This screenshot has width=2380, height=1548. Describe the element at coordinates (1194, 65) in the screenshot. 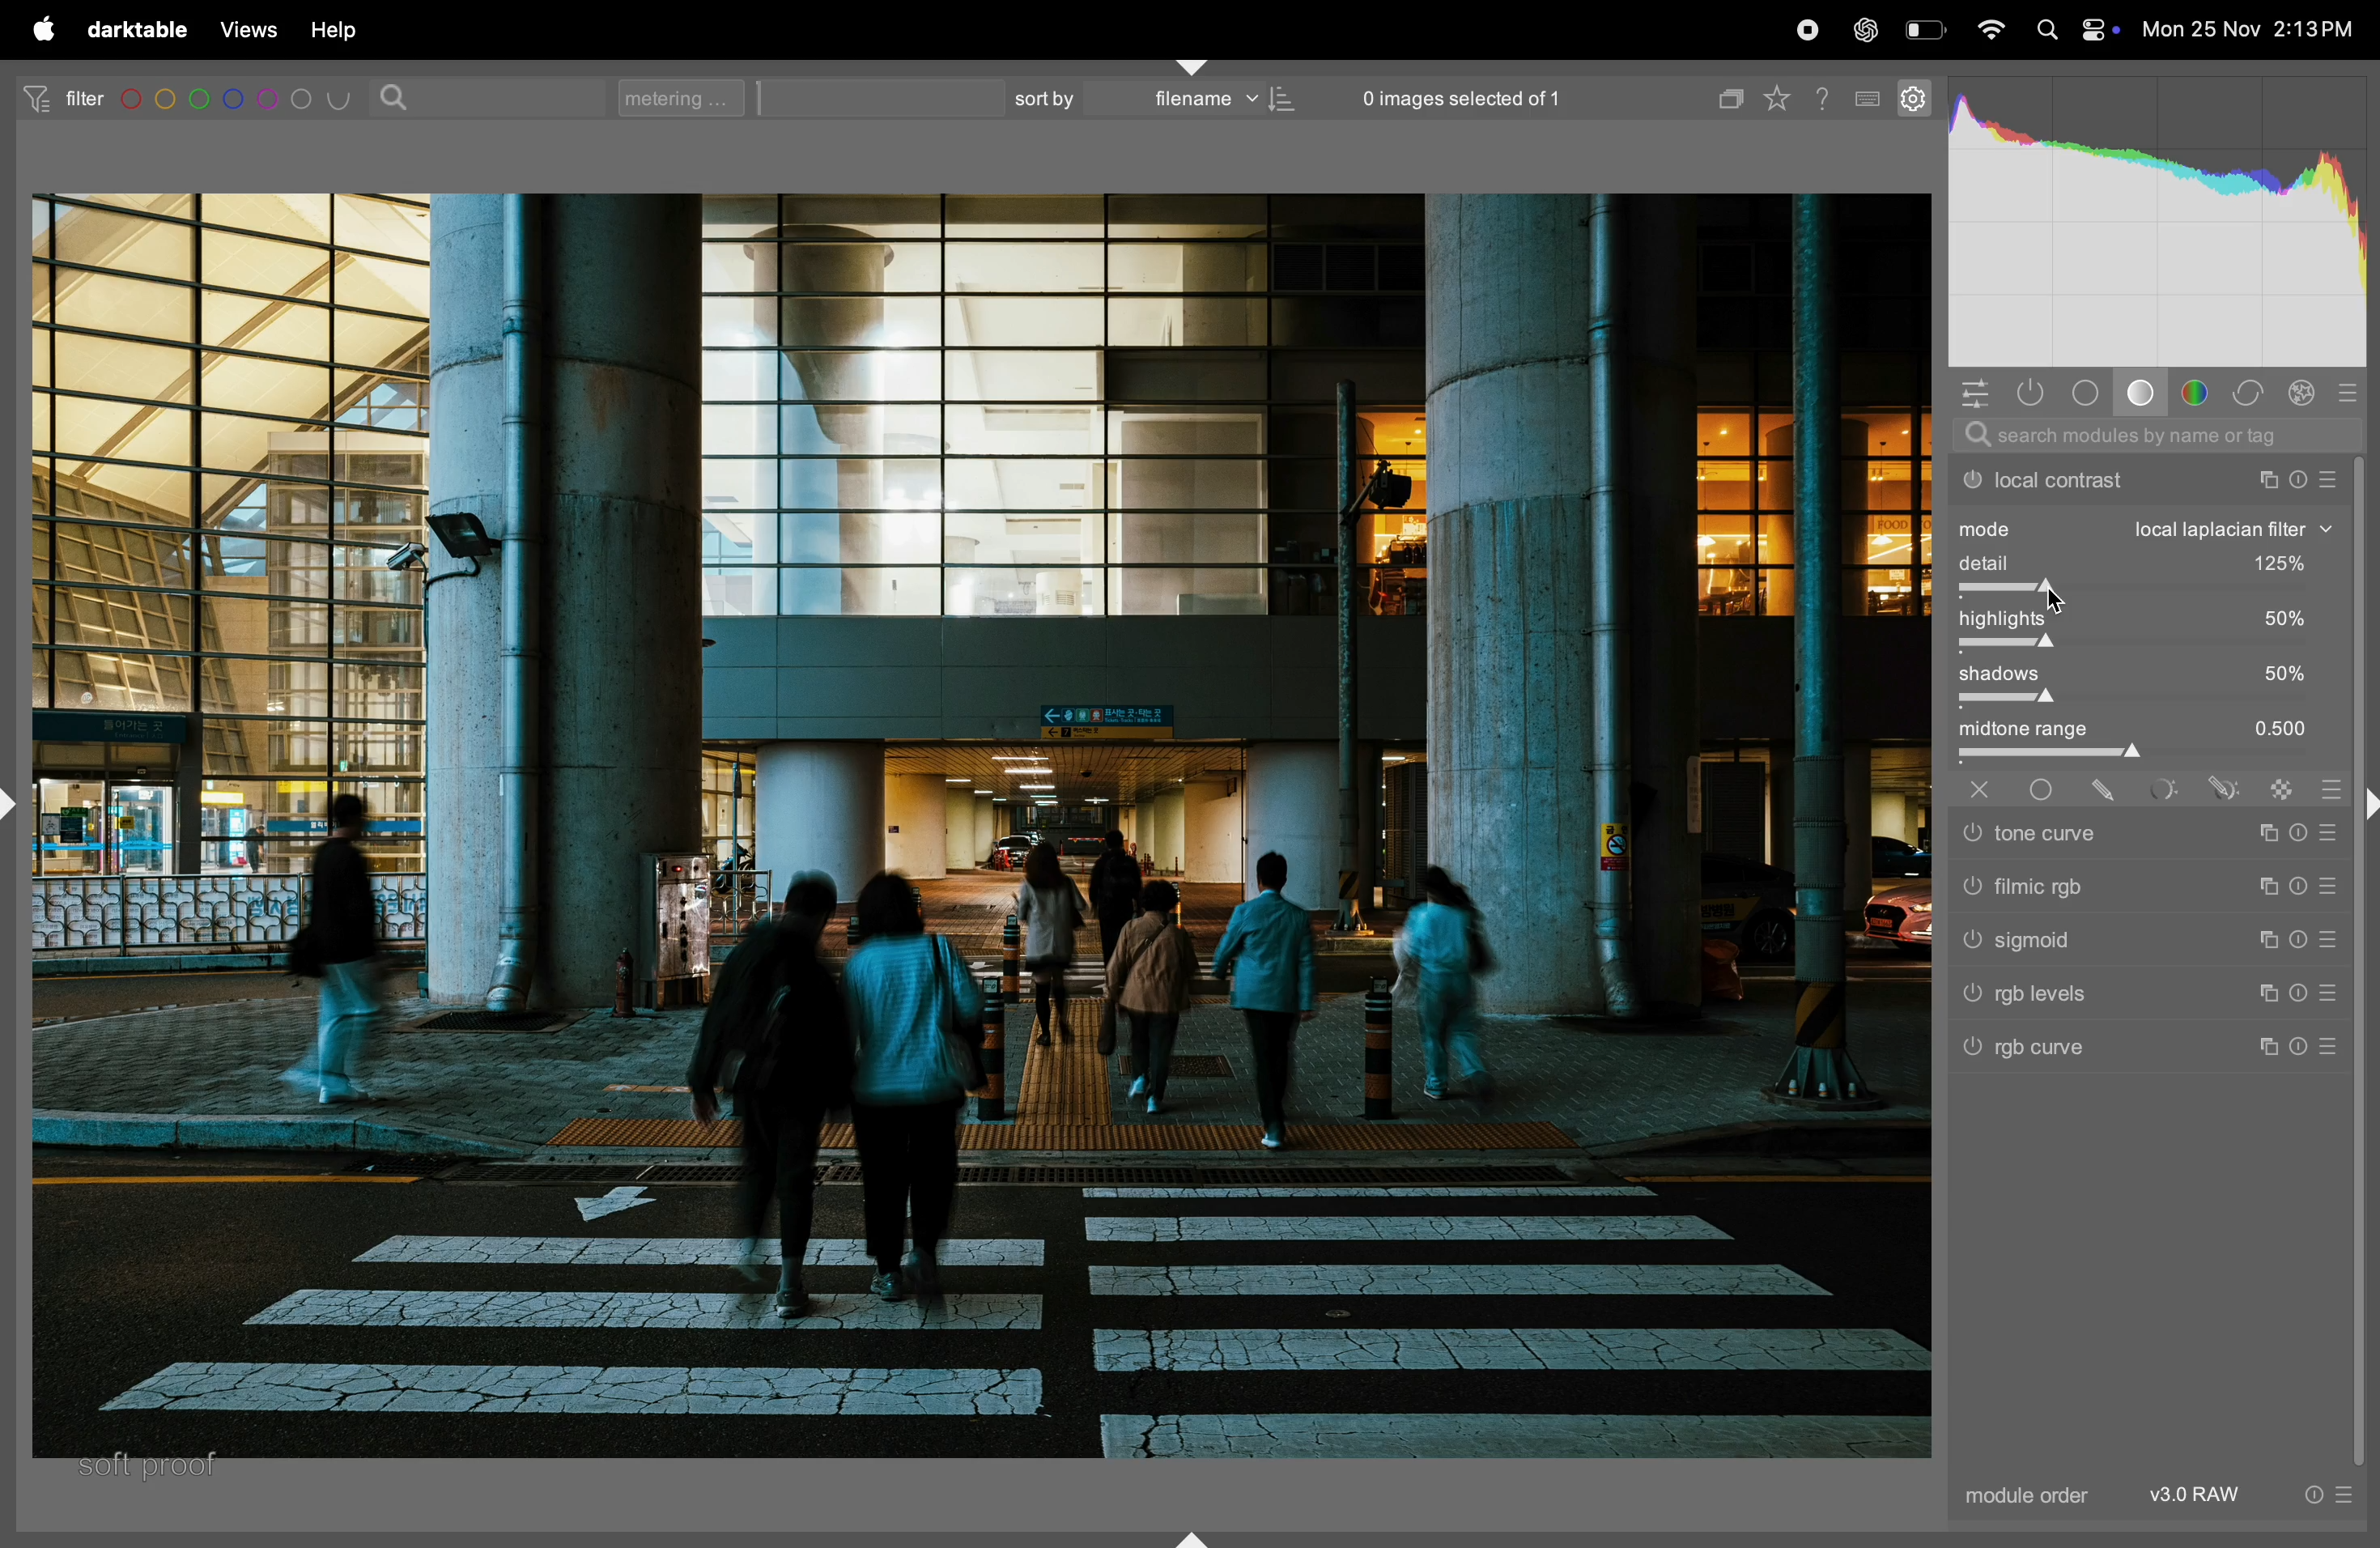

I see `shift+ctrl+t` at that location.